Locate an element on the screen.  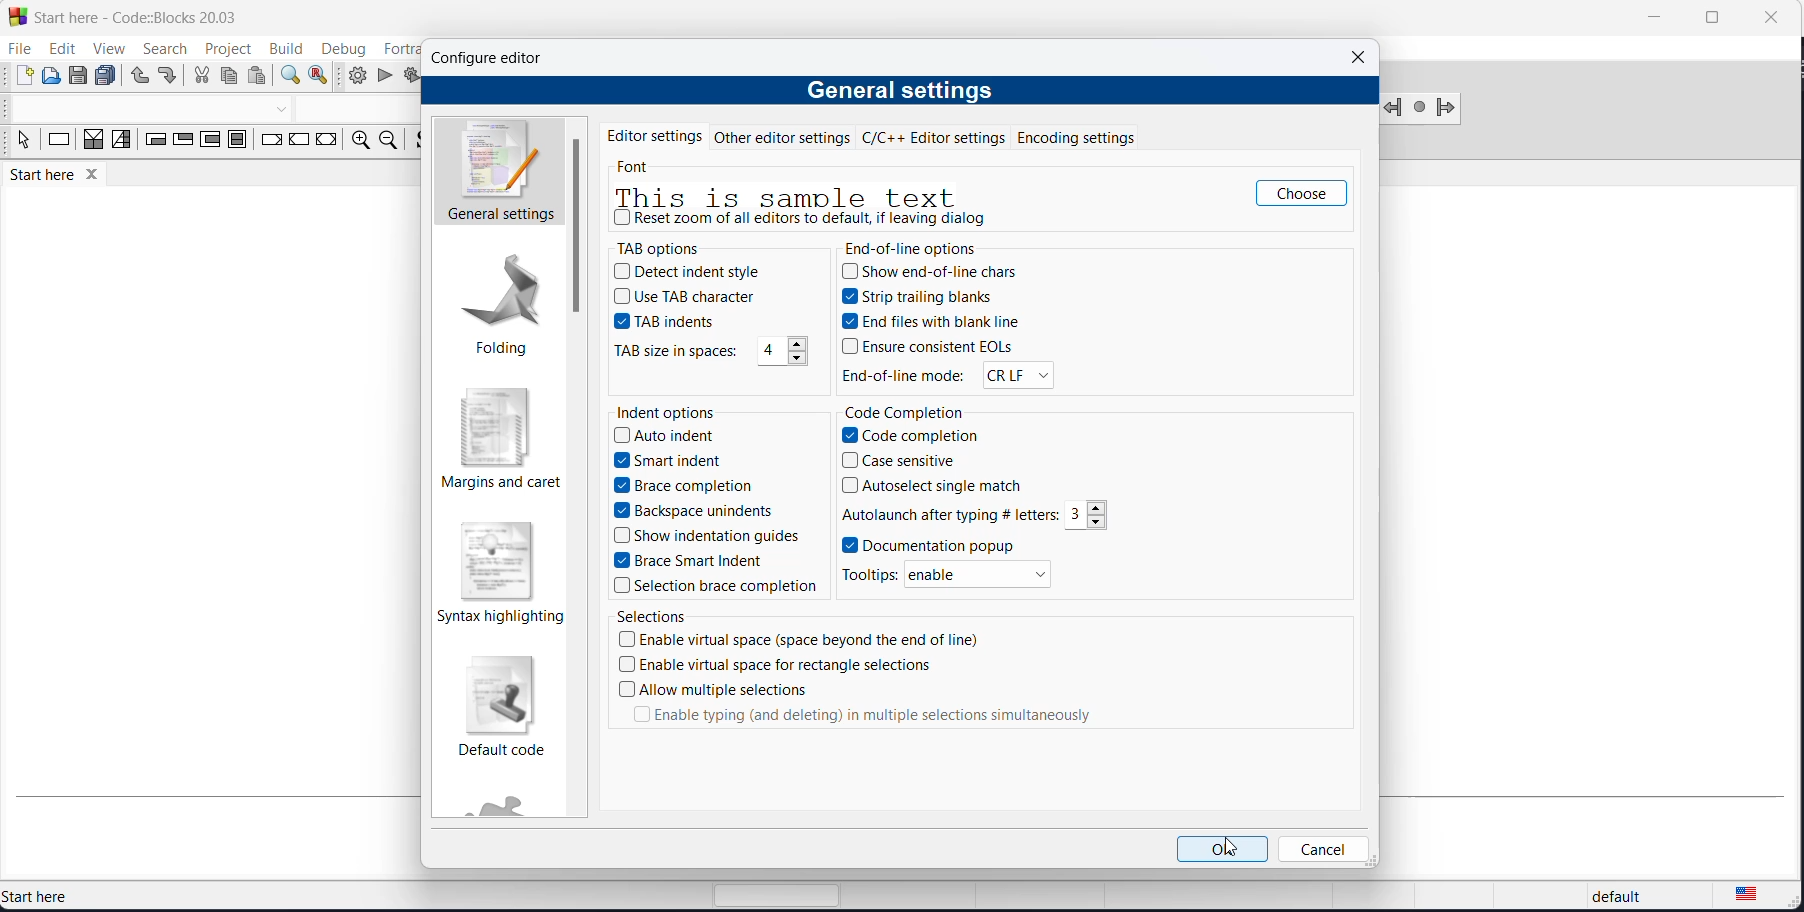
project is located at coordinates (224, 49).